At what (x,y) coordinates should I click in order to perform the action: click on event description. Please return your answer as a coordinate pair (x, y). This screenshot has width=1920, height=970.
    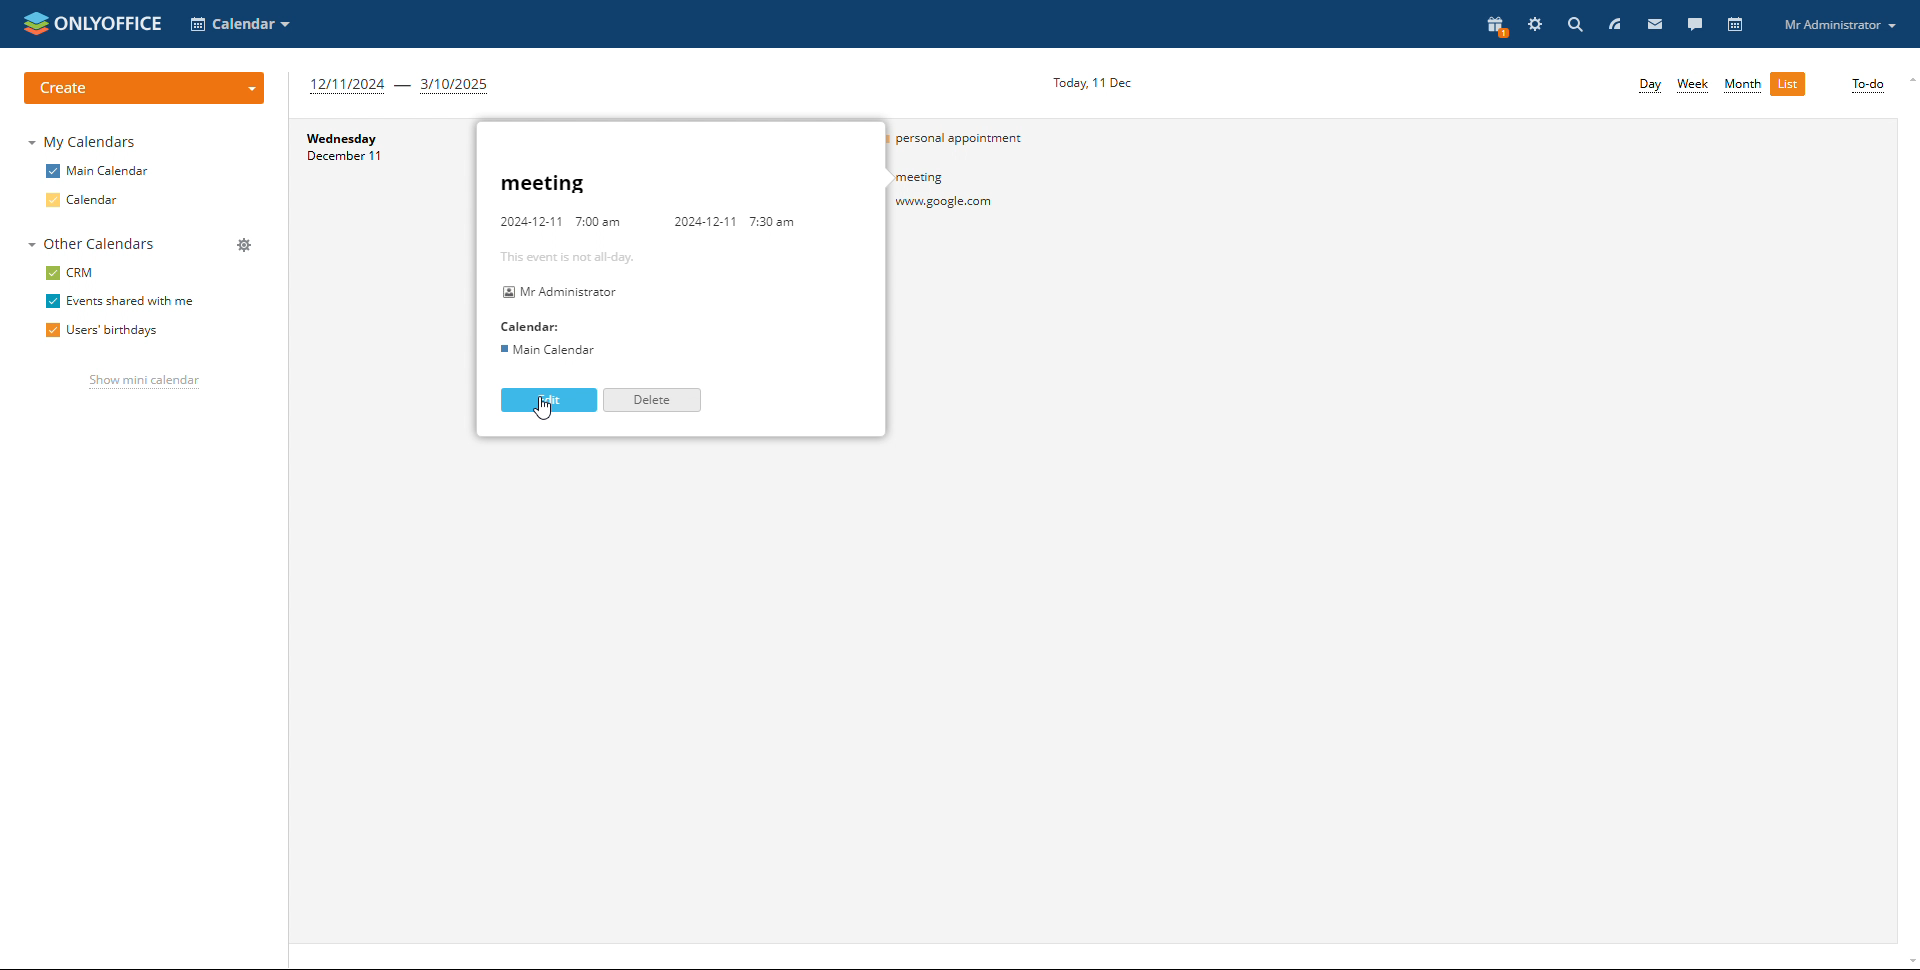
    Looking at the image, I should click on (646, 267).